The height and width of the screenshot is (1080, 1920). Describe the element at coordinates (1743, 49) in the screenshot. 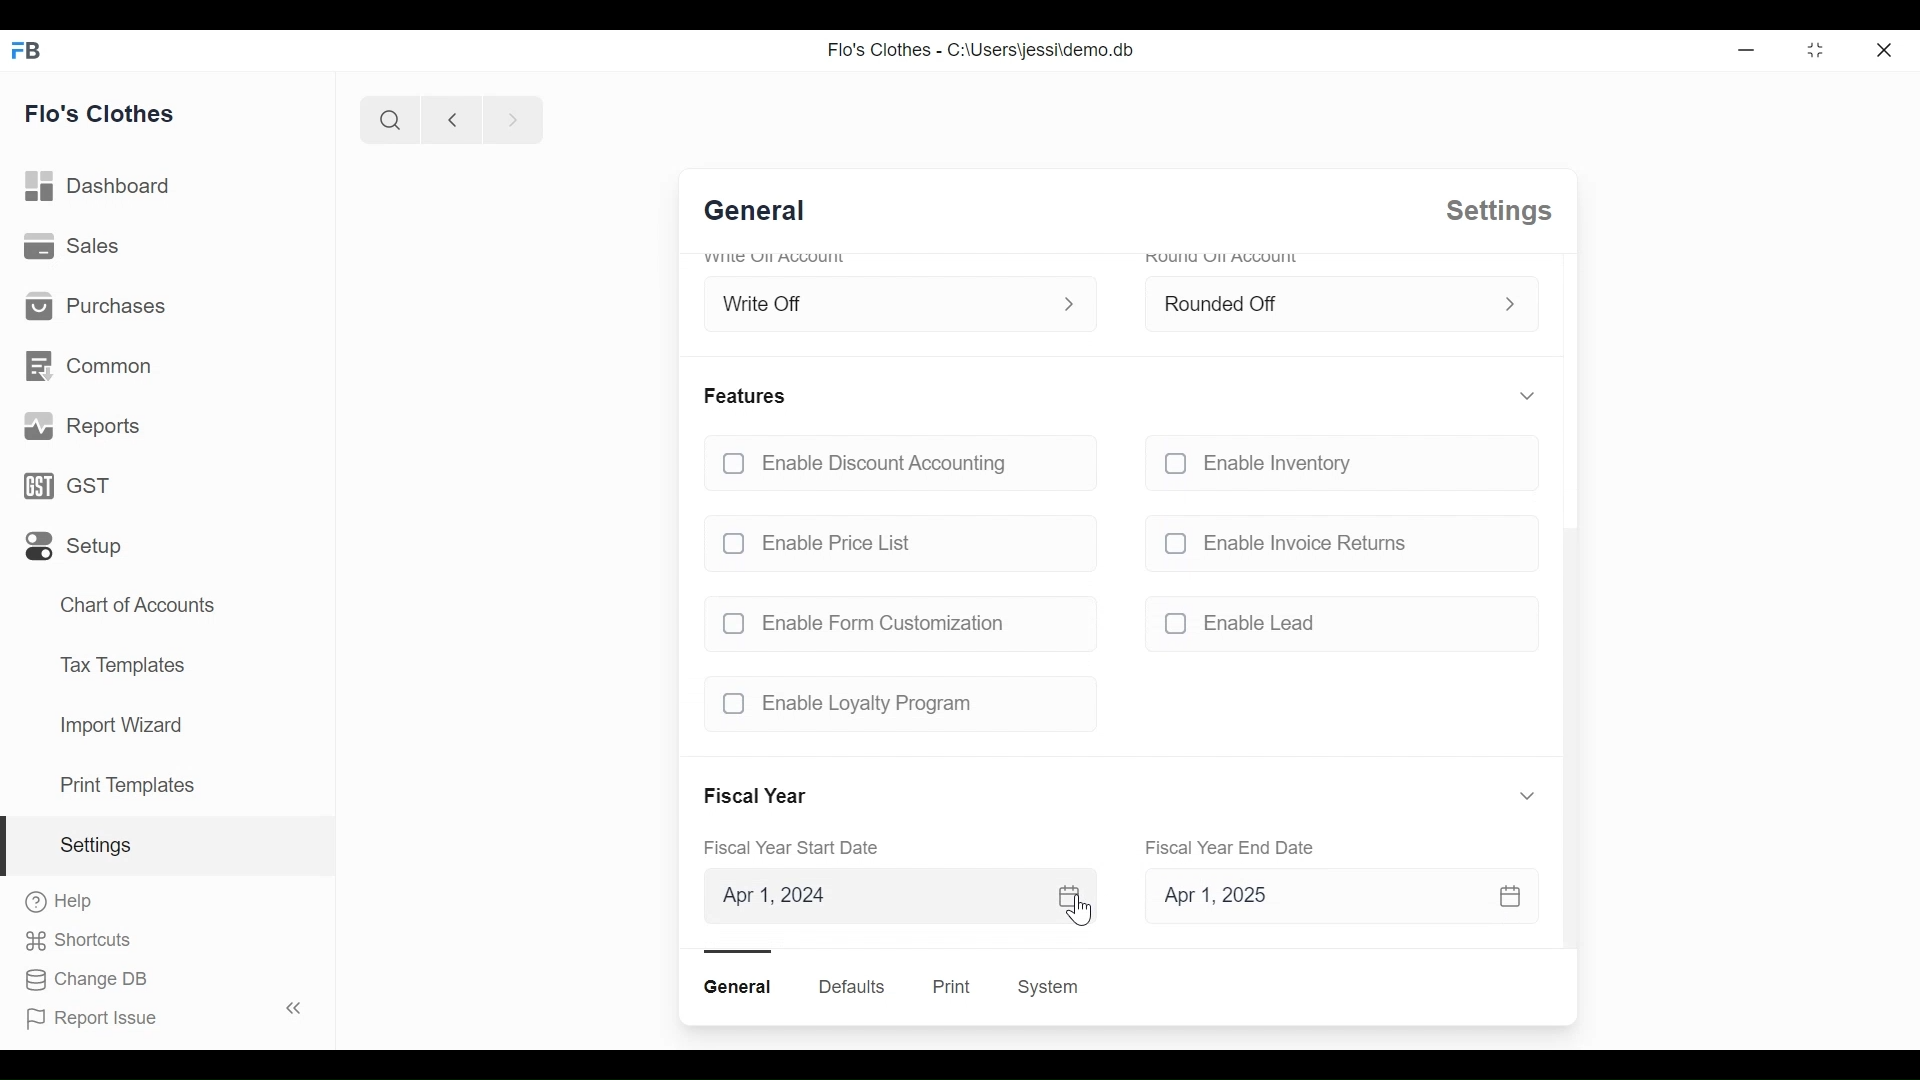

I see `Minimize` at that location.